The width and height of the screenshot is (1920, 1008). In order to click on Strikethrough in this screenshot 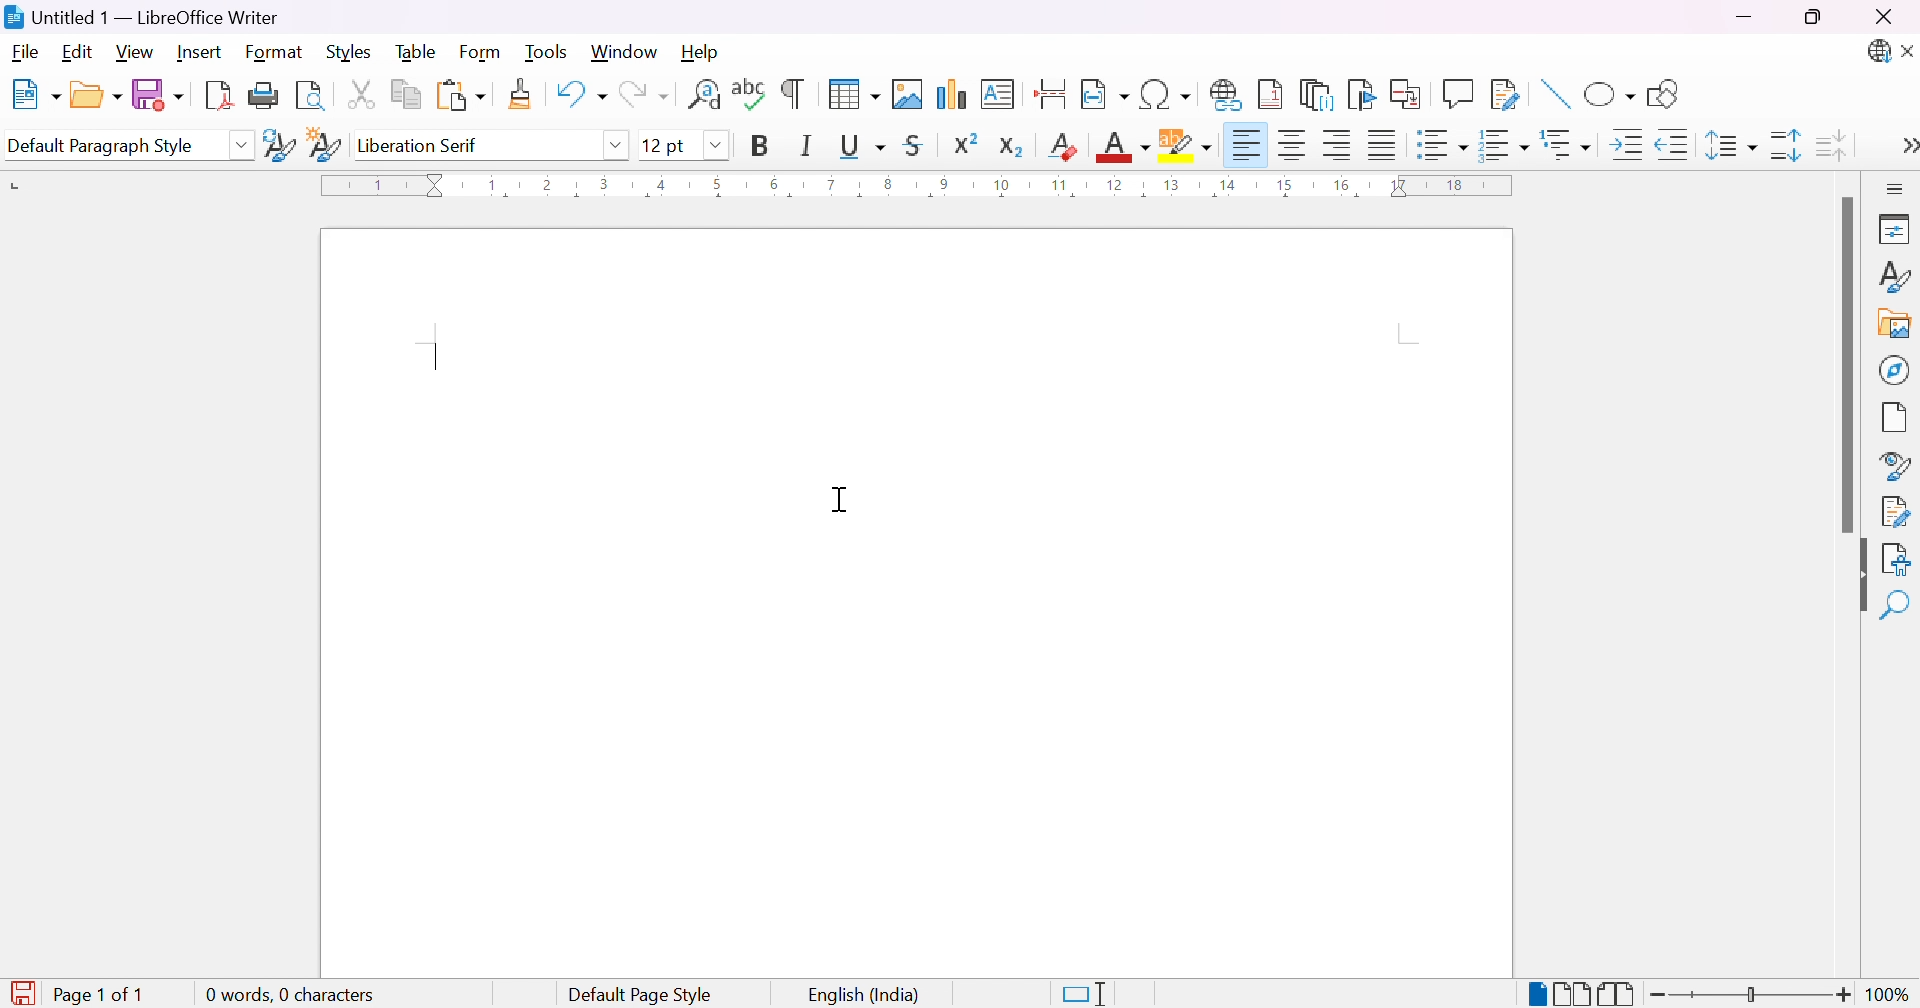, I will do `click(918, 145)`.